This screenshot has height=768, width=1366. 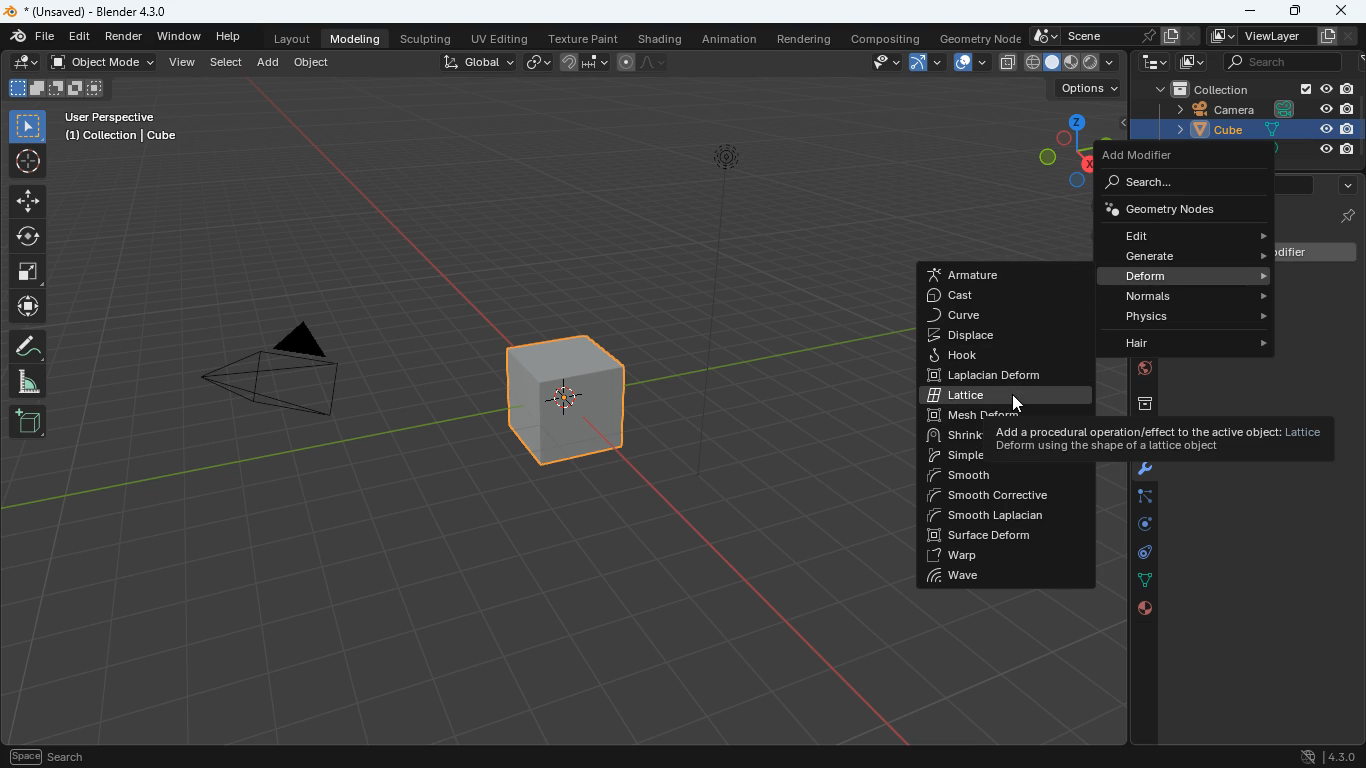 I want to click on dots, so click(x=1145, y=583).